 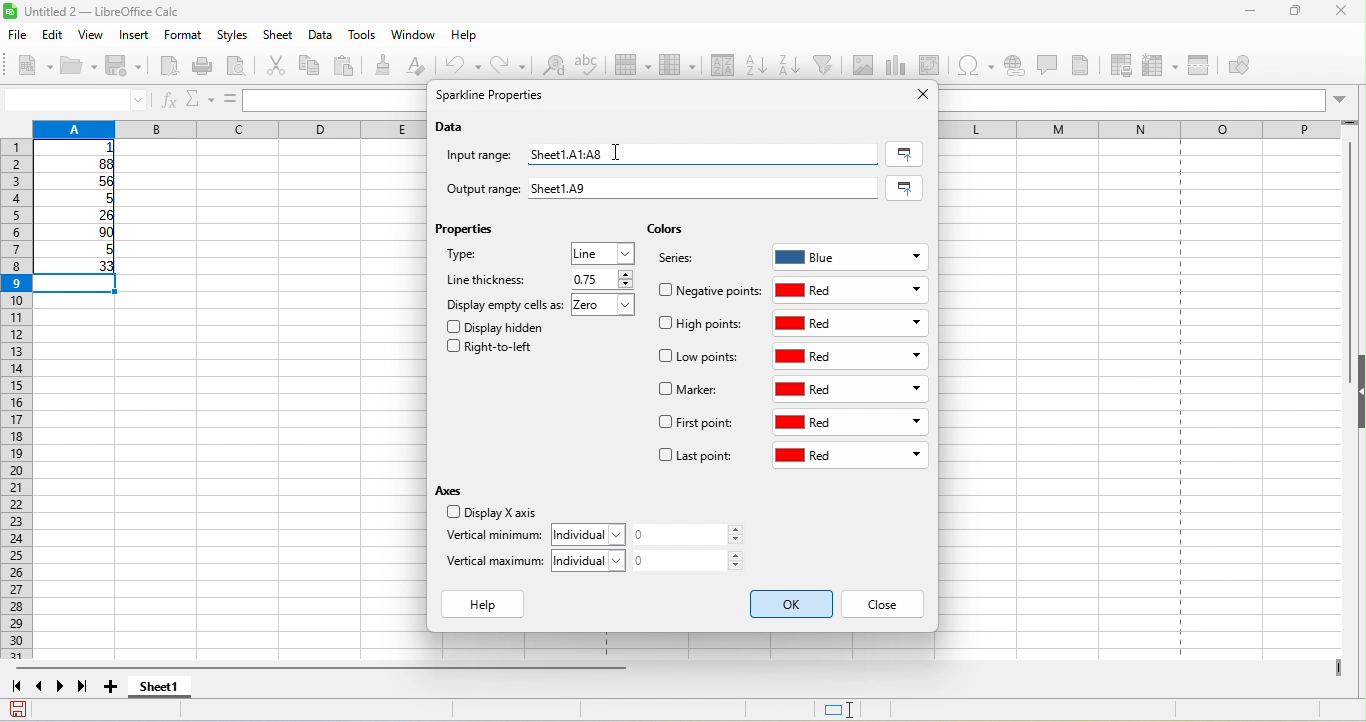 I want to click on selected cell, so click(x=81, y=285).